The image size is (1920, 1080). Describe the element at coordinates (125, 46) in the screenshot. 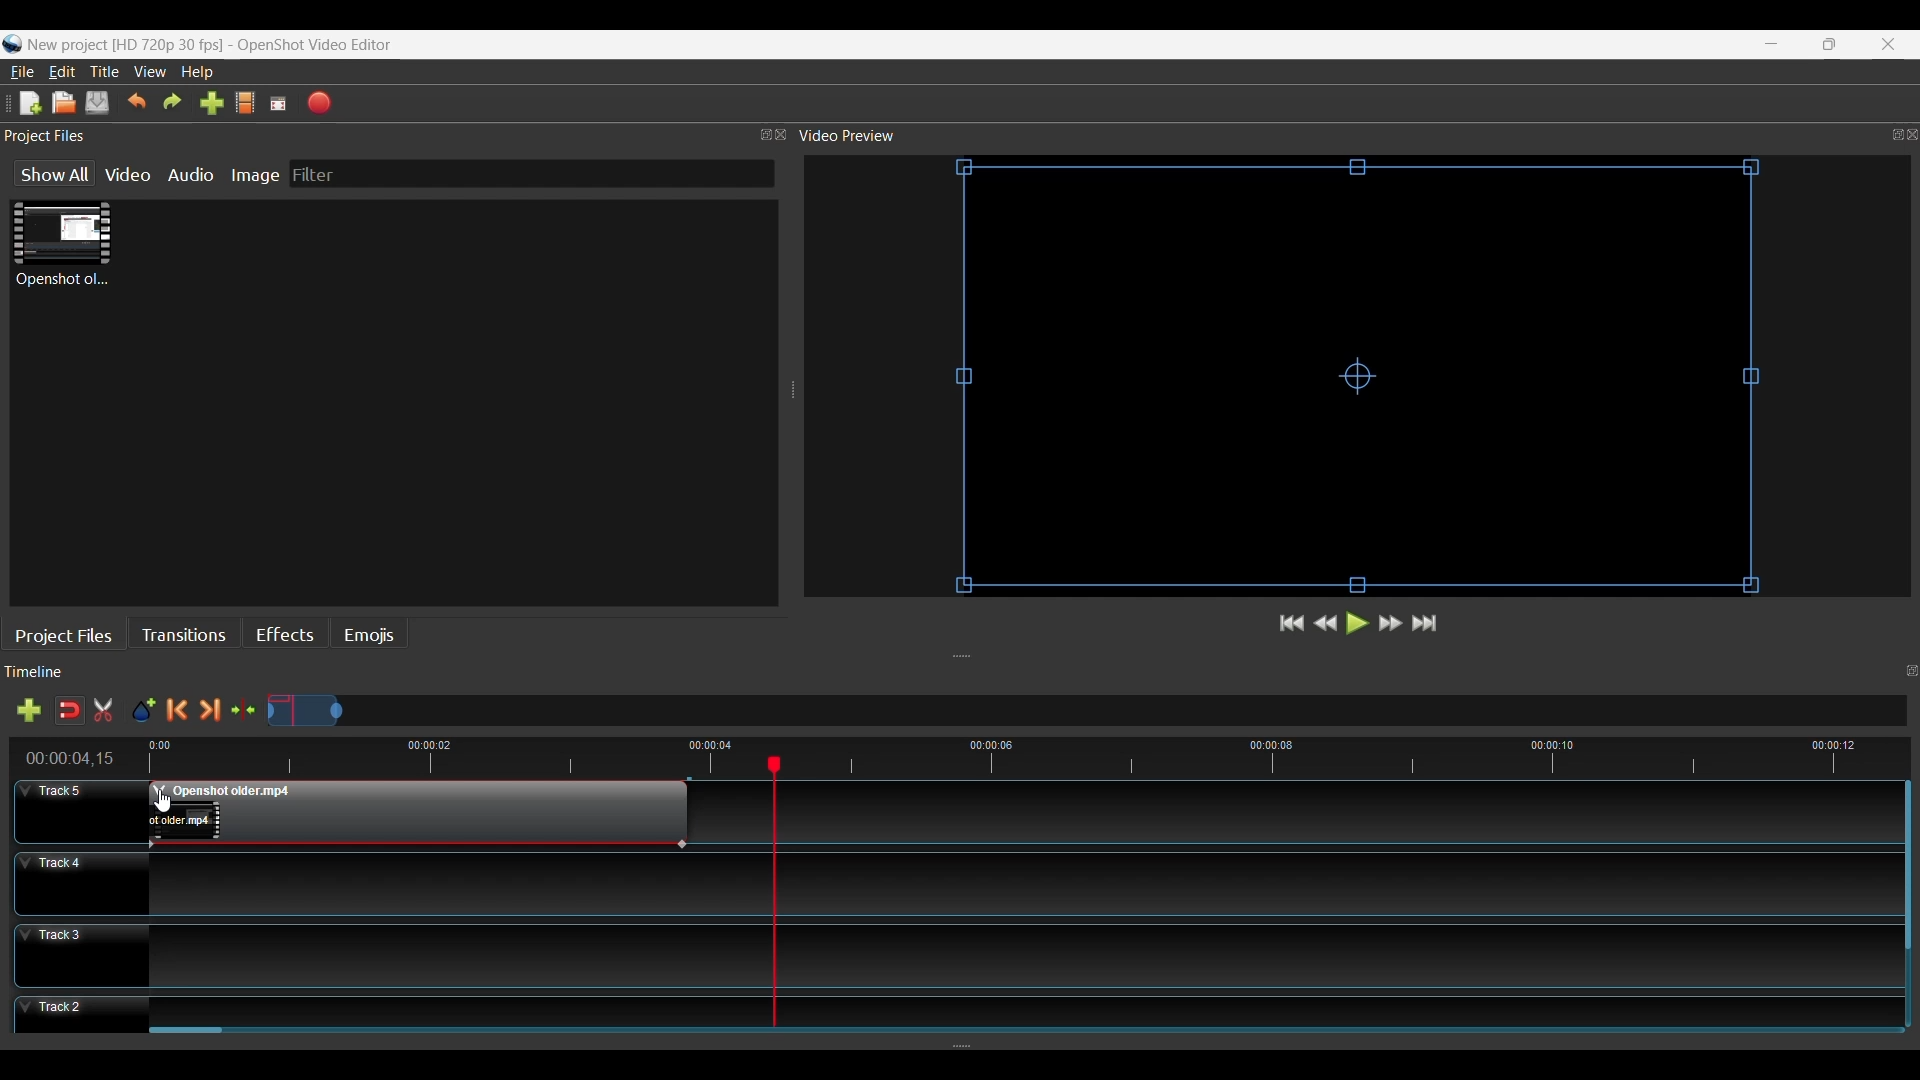

I see `Project Name` at that location.